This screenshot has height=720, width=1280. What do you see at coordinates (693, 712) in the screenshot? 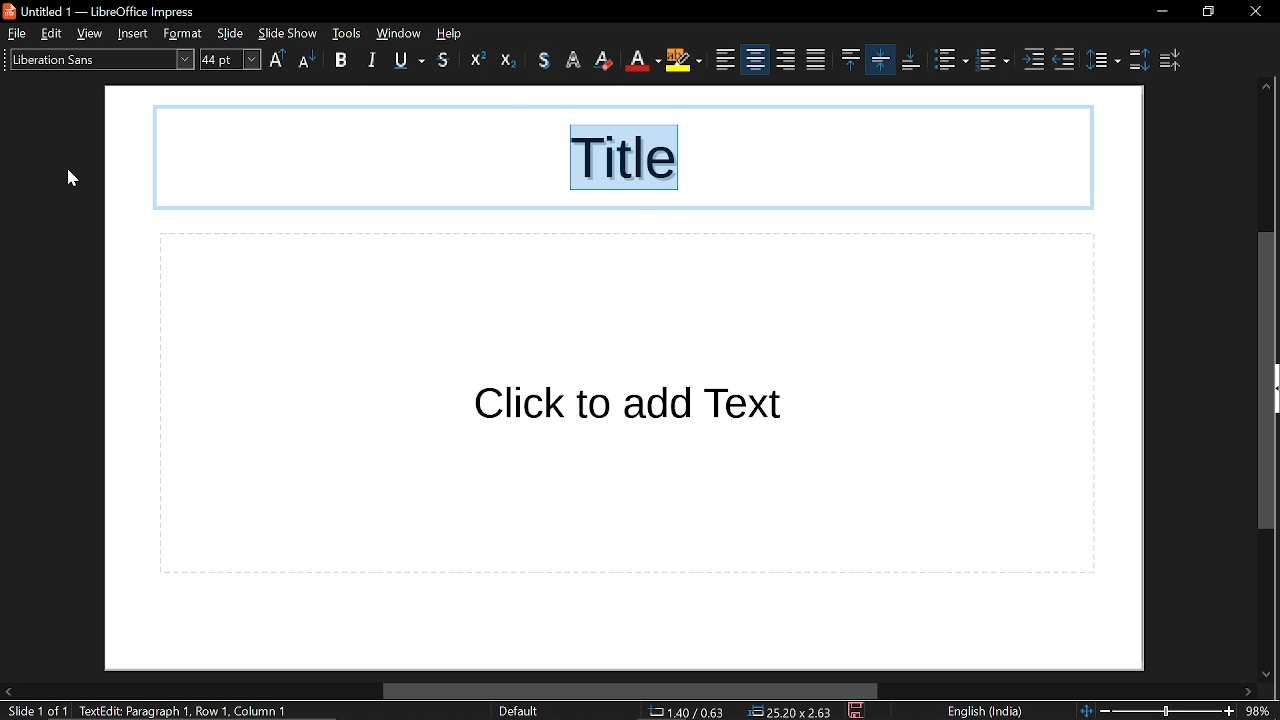
I see `cursor co-ordinate` at bounding box center [693, 712].